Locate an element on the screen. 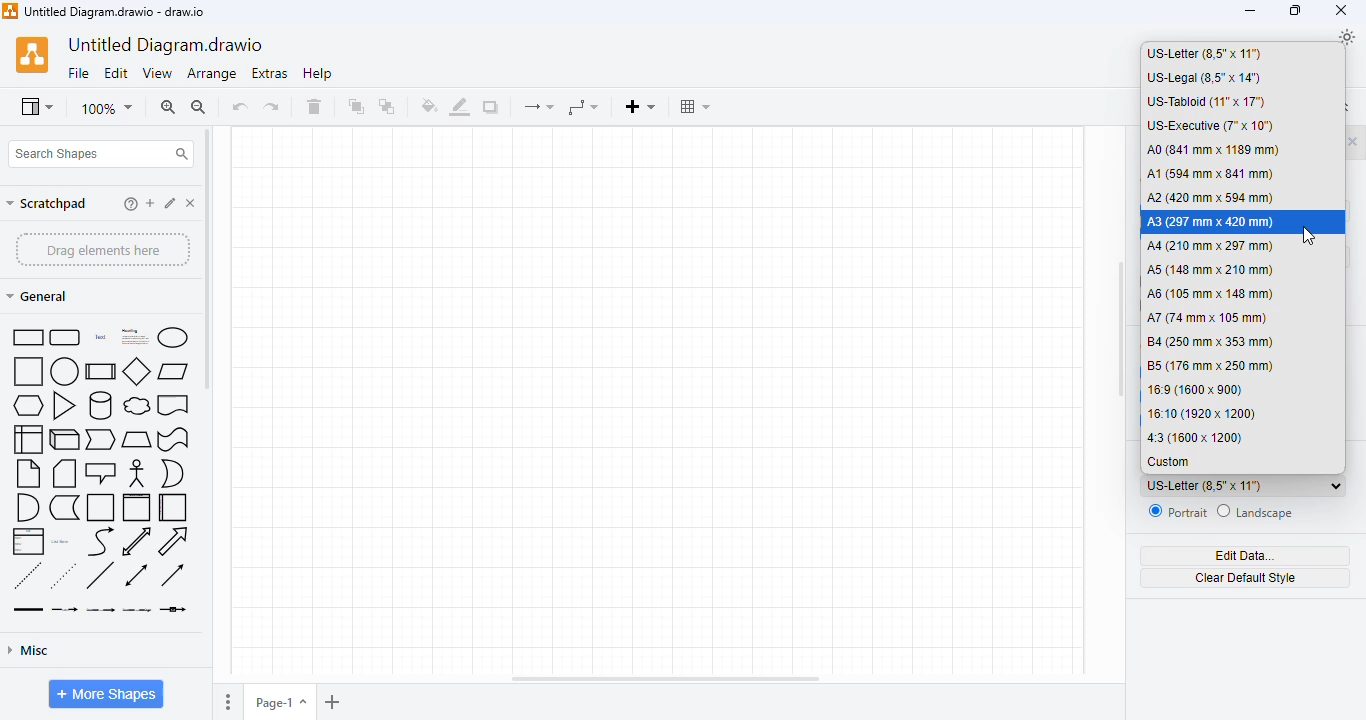 This screenshot has width=1366, height=720. connector with symbol is located at coordinates (173, 609).